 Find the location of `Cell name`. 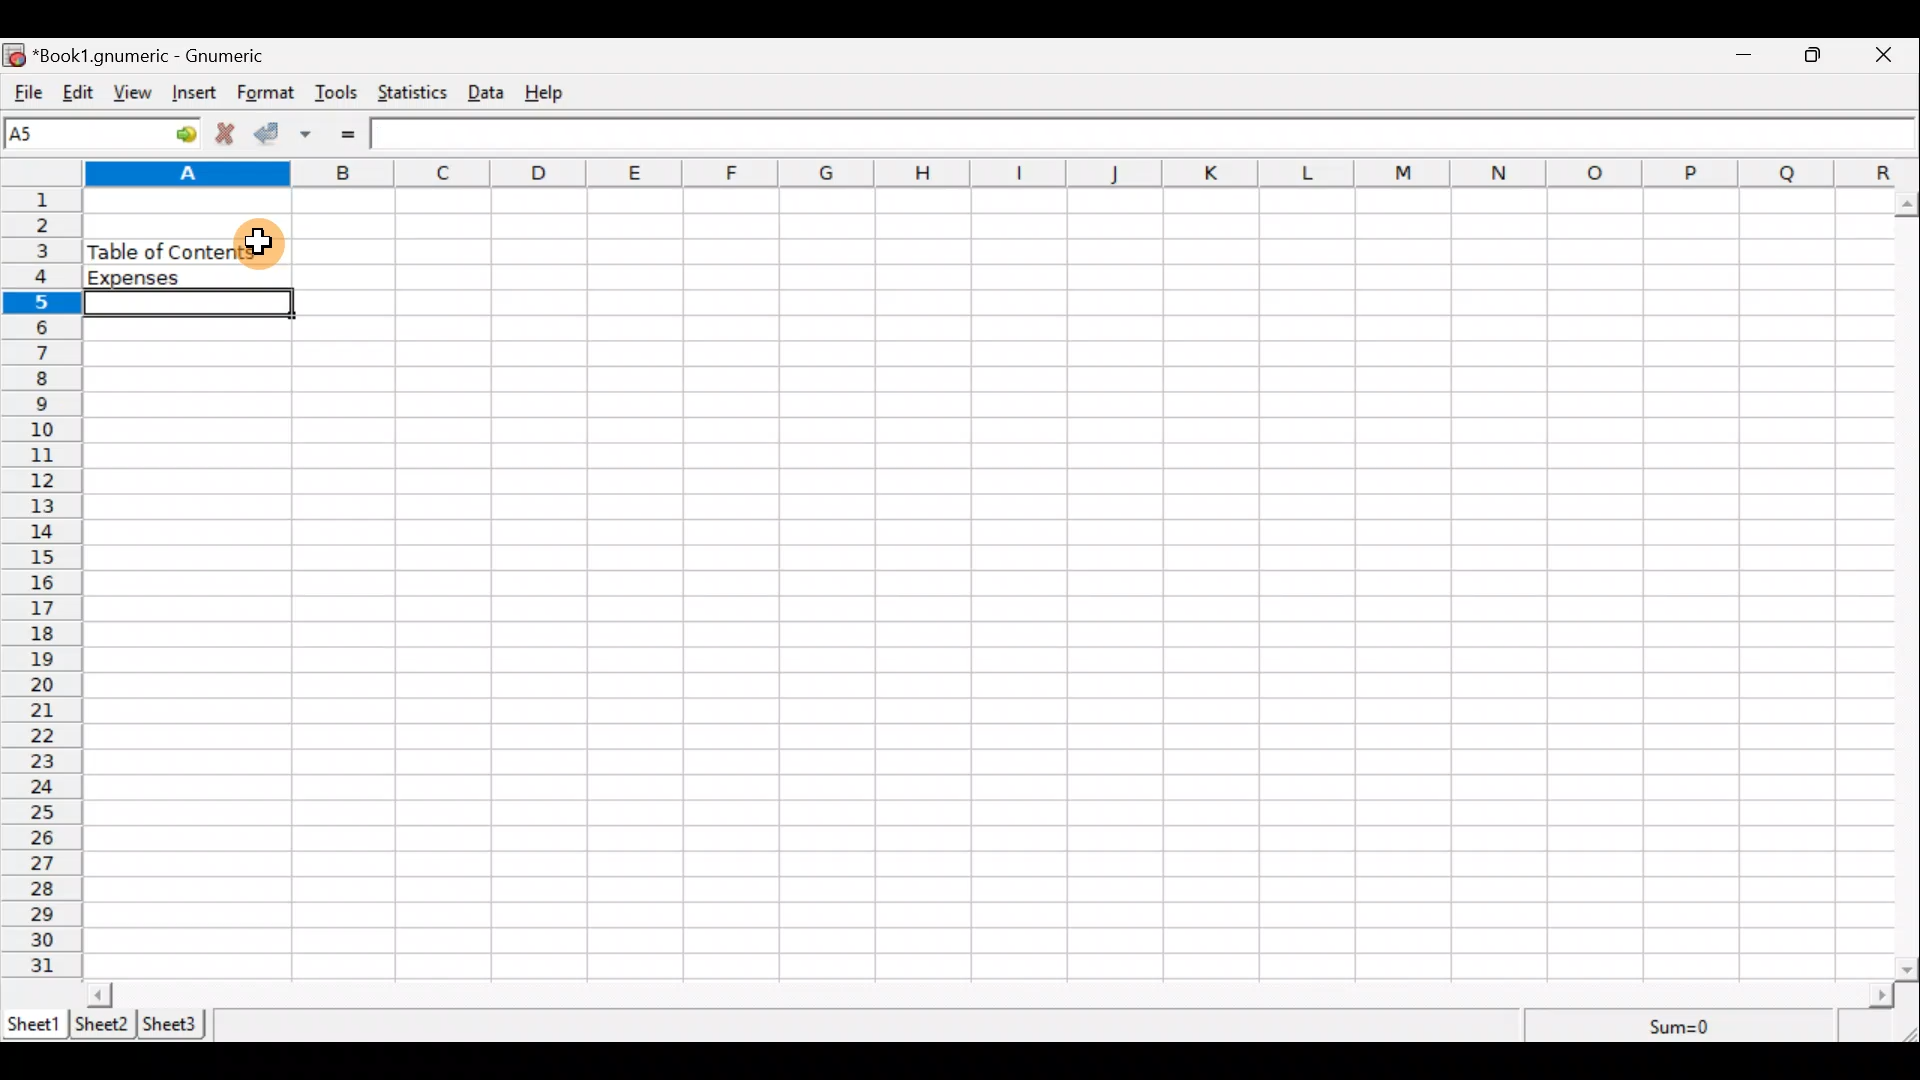

Cell name is located at coordinates (103, 133).